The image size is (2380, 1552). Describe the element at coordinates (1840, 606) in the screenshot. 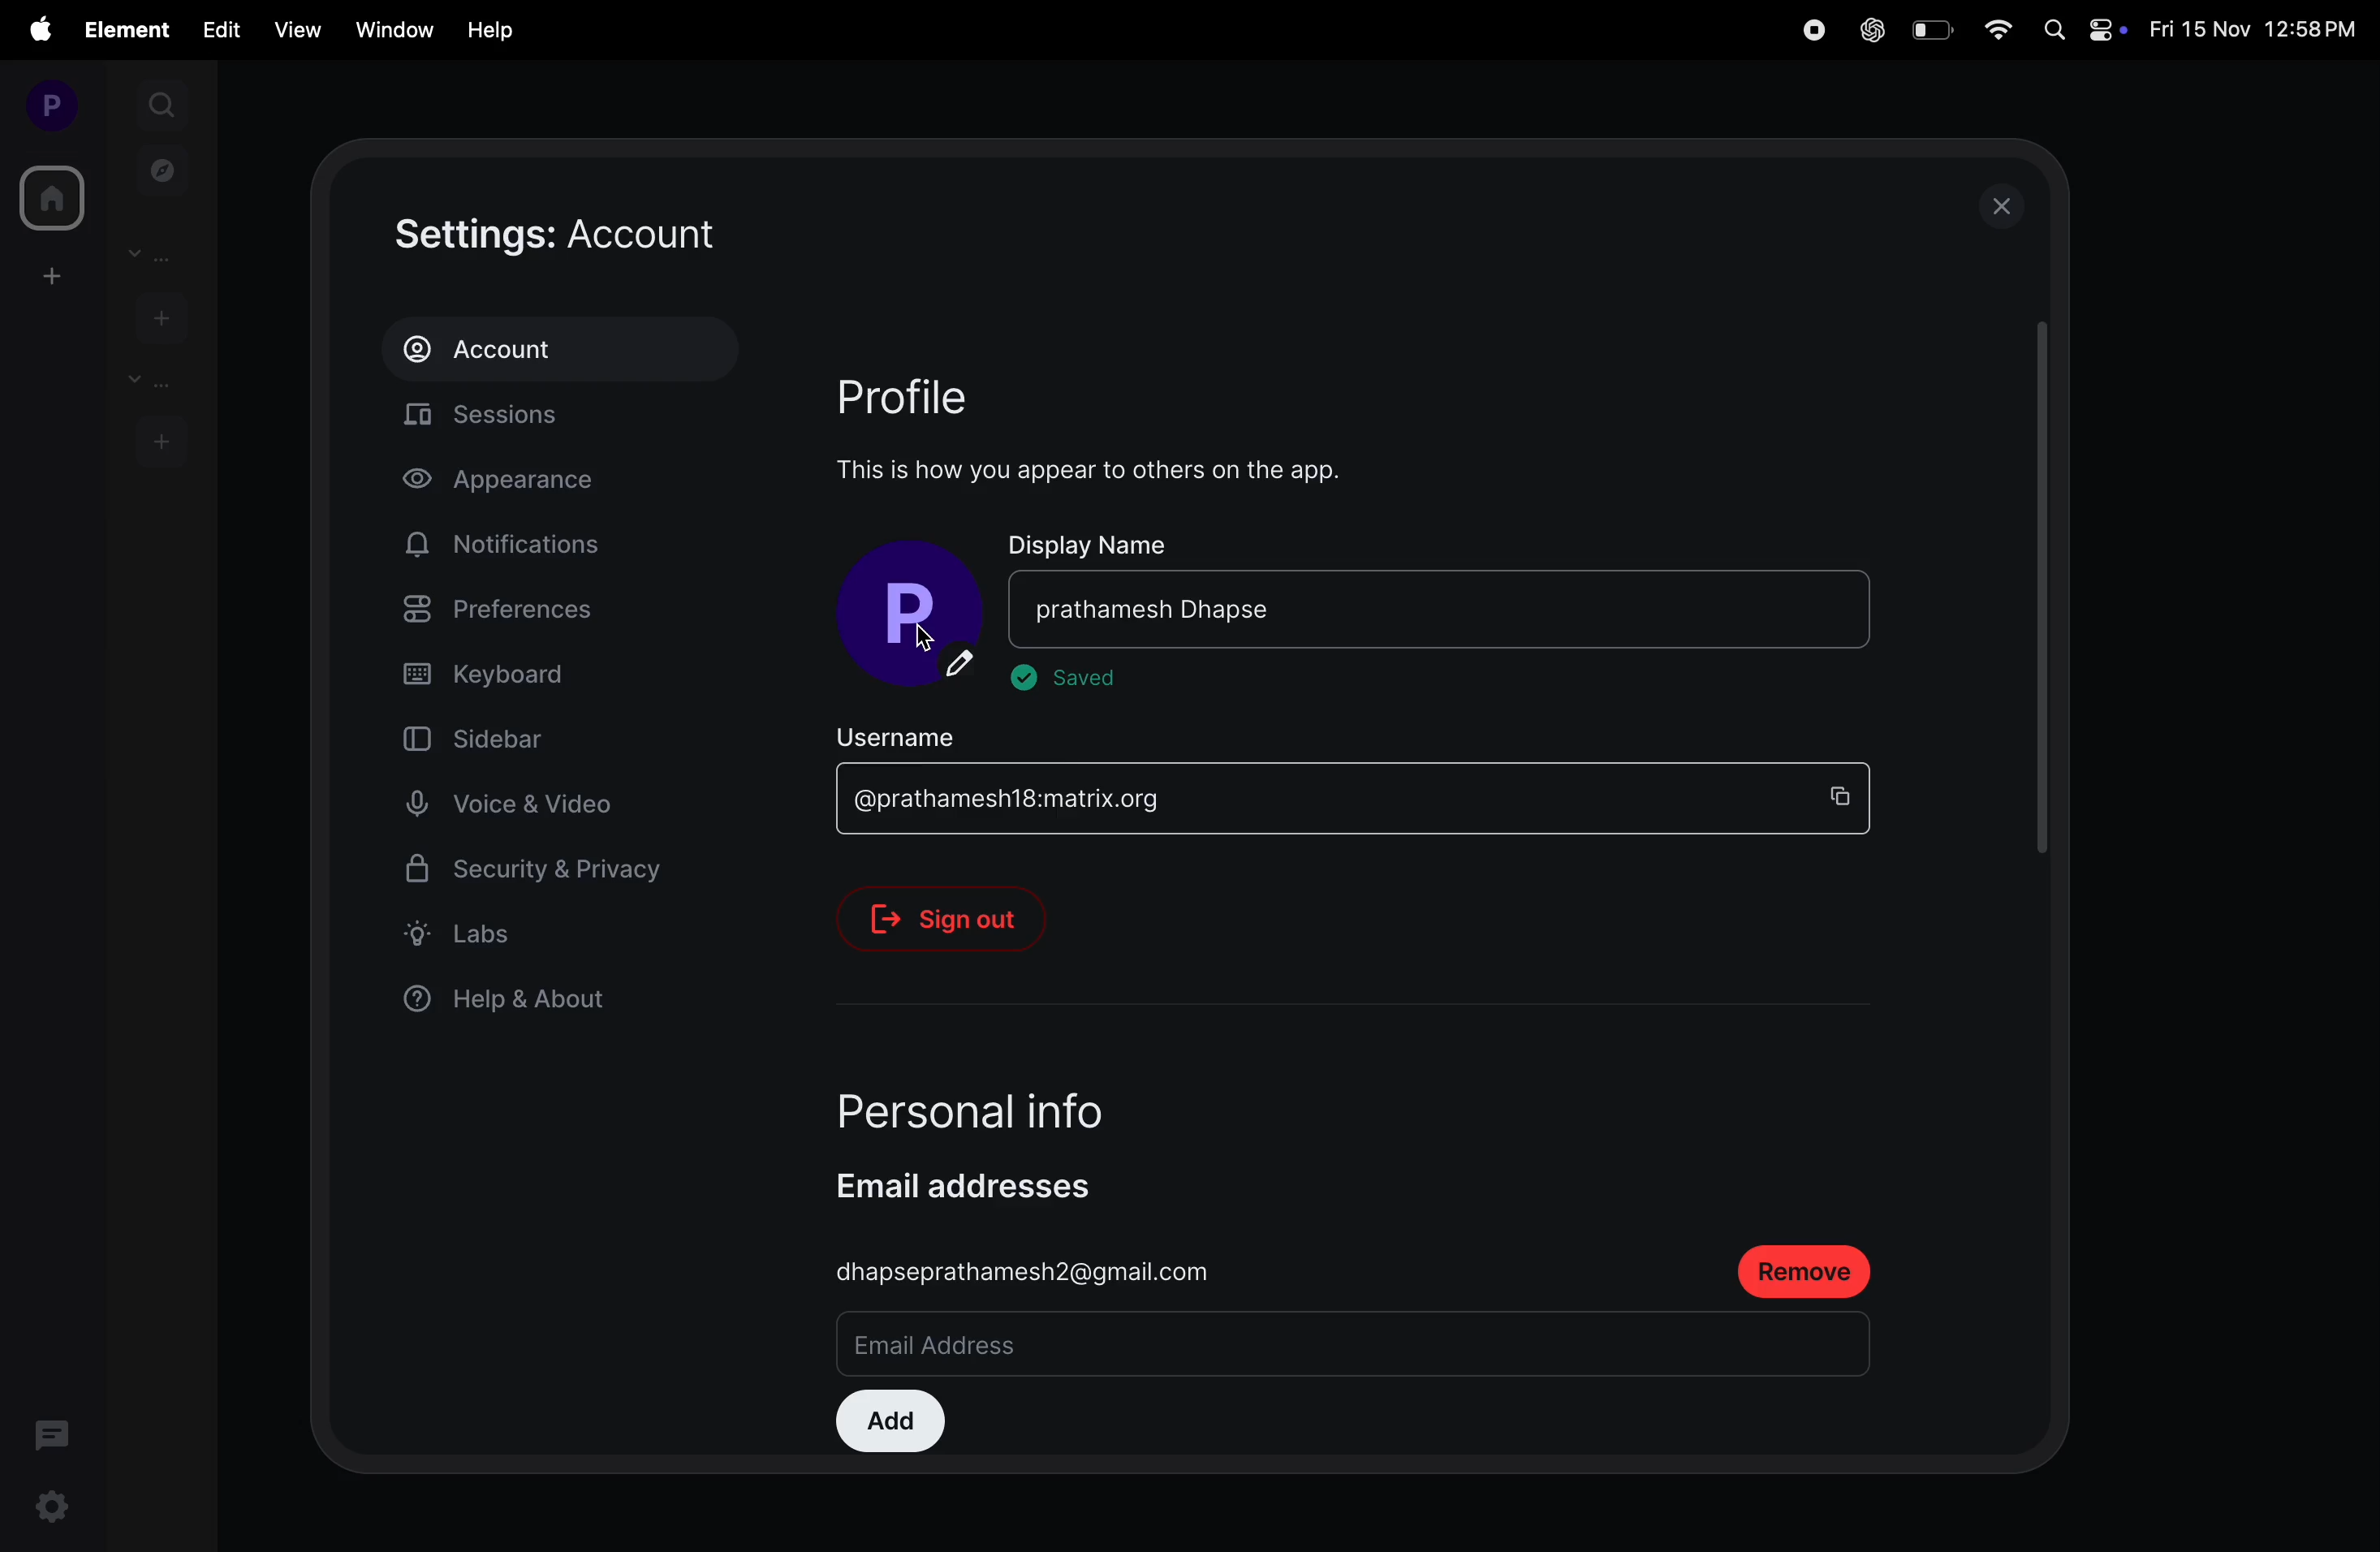

I see `close` at that location.